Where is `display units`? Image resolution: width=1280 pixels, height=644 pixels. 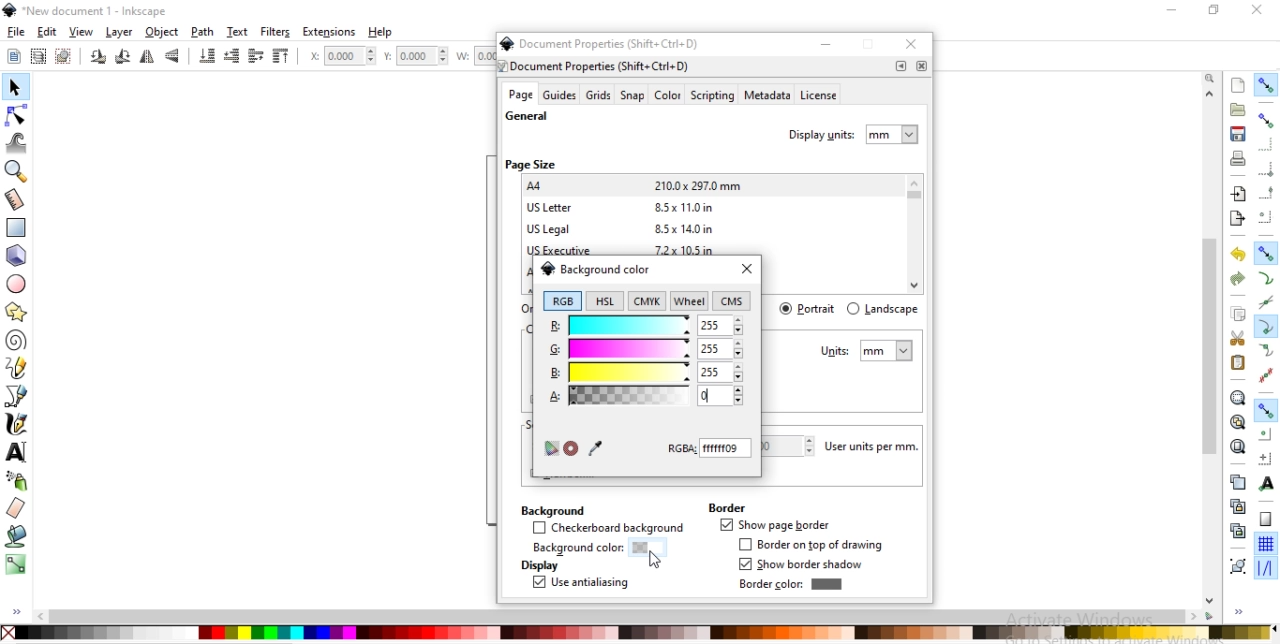
display units is located at coordinates (855, 132).